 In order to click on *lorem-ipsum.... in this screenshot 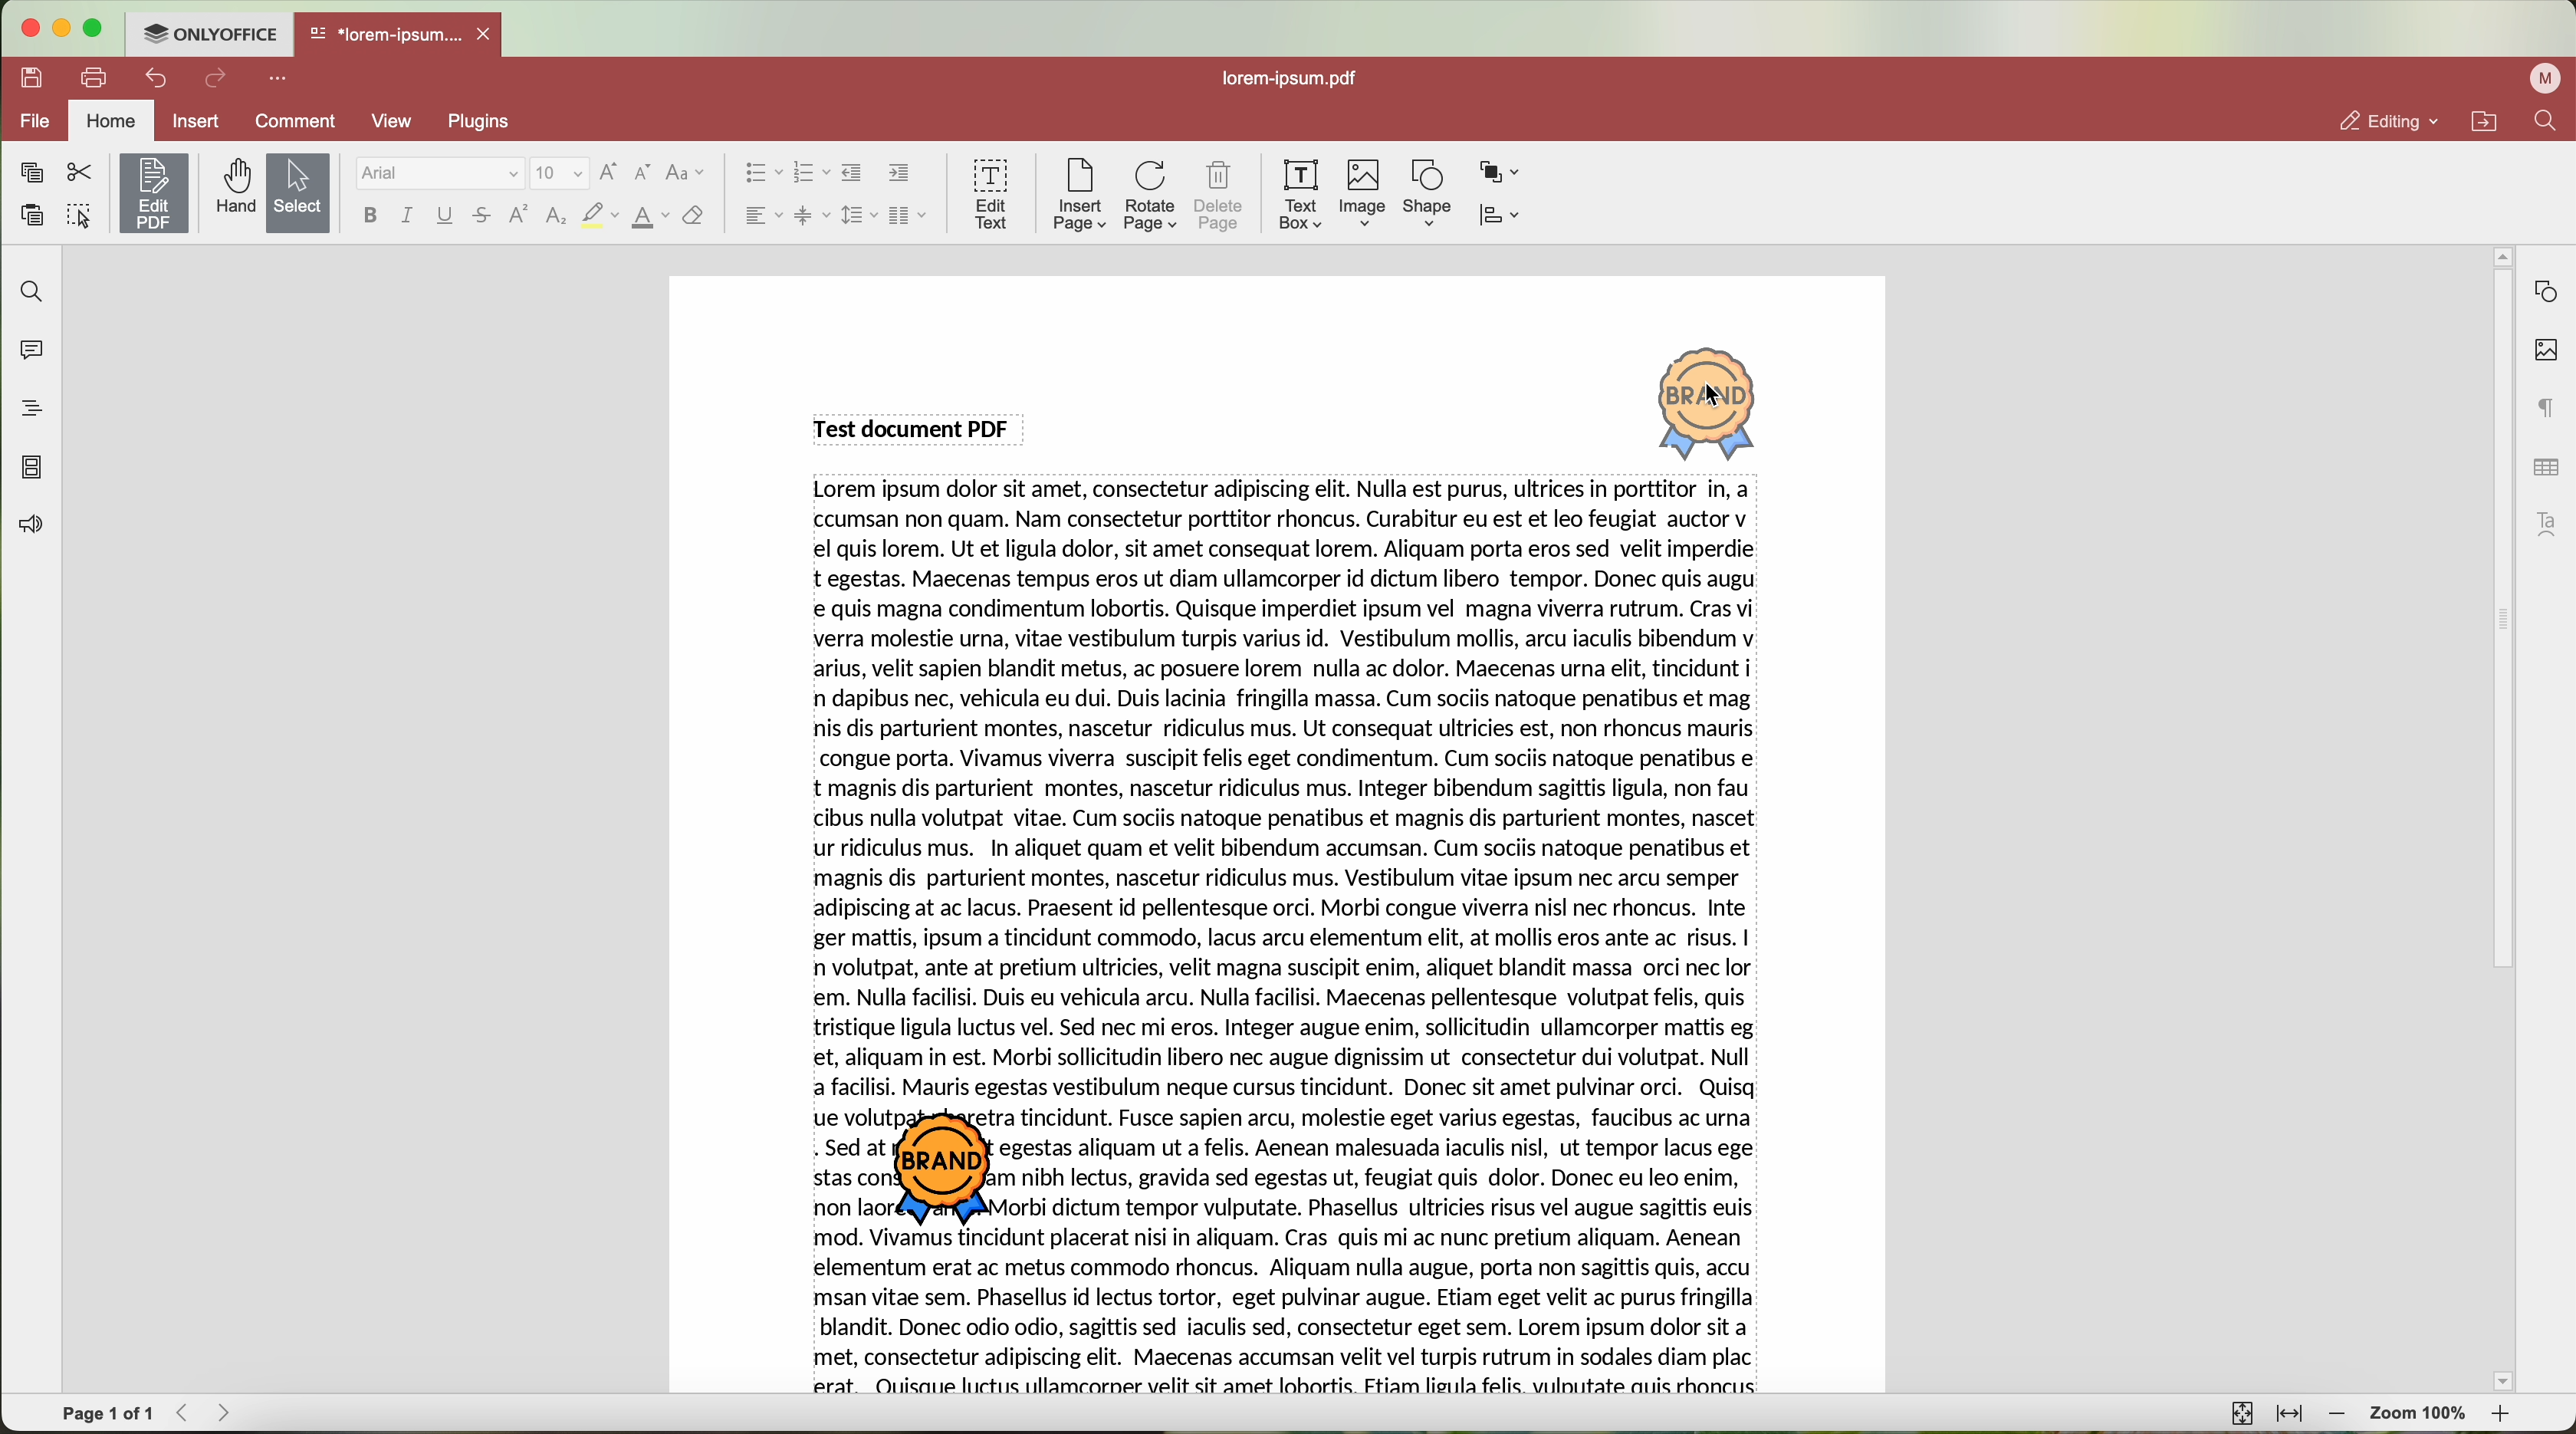, I will do `click(384, 30)`.